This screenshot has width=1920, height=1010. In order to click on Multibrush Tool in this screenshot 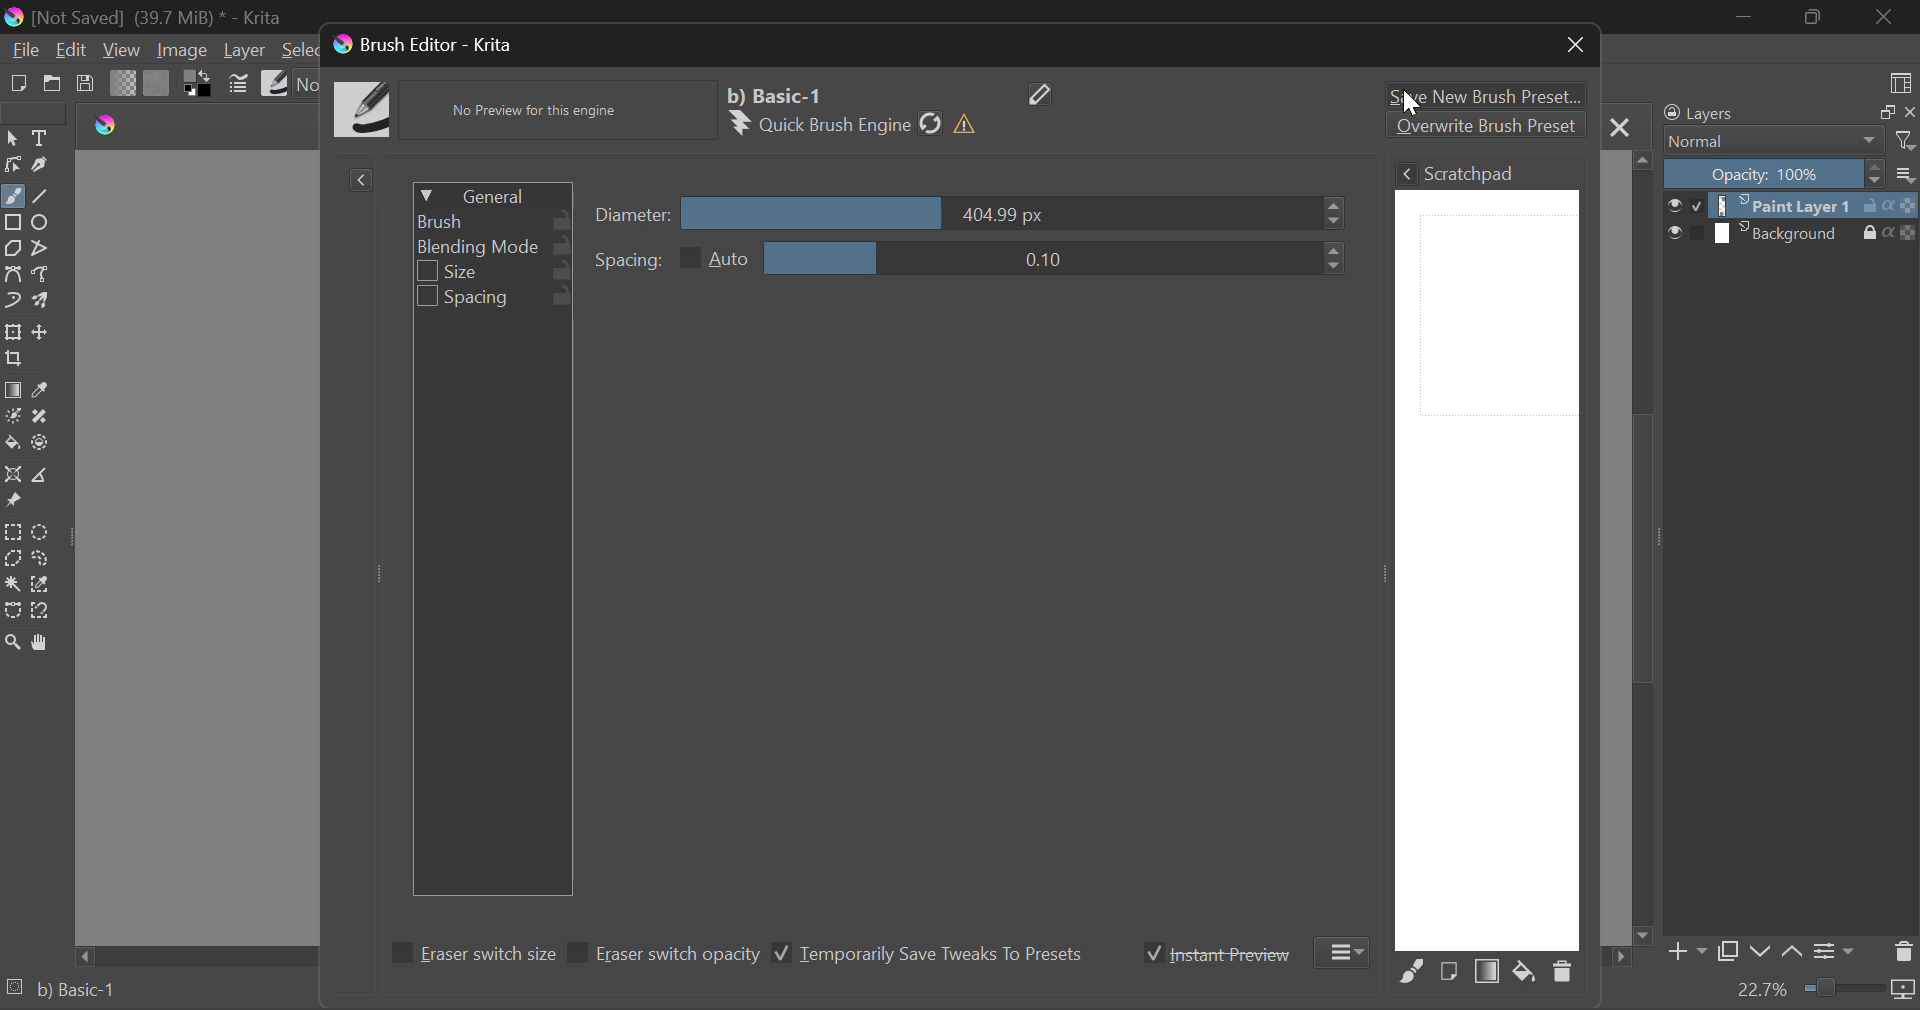, I will do `click(41, 301)`.